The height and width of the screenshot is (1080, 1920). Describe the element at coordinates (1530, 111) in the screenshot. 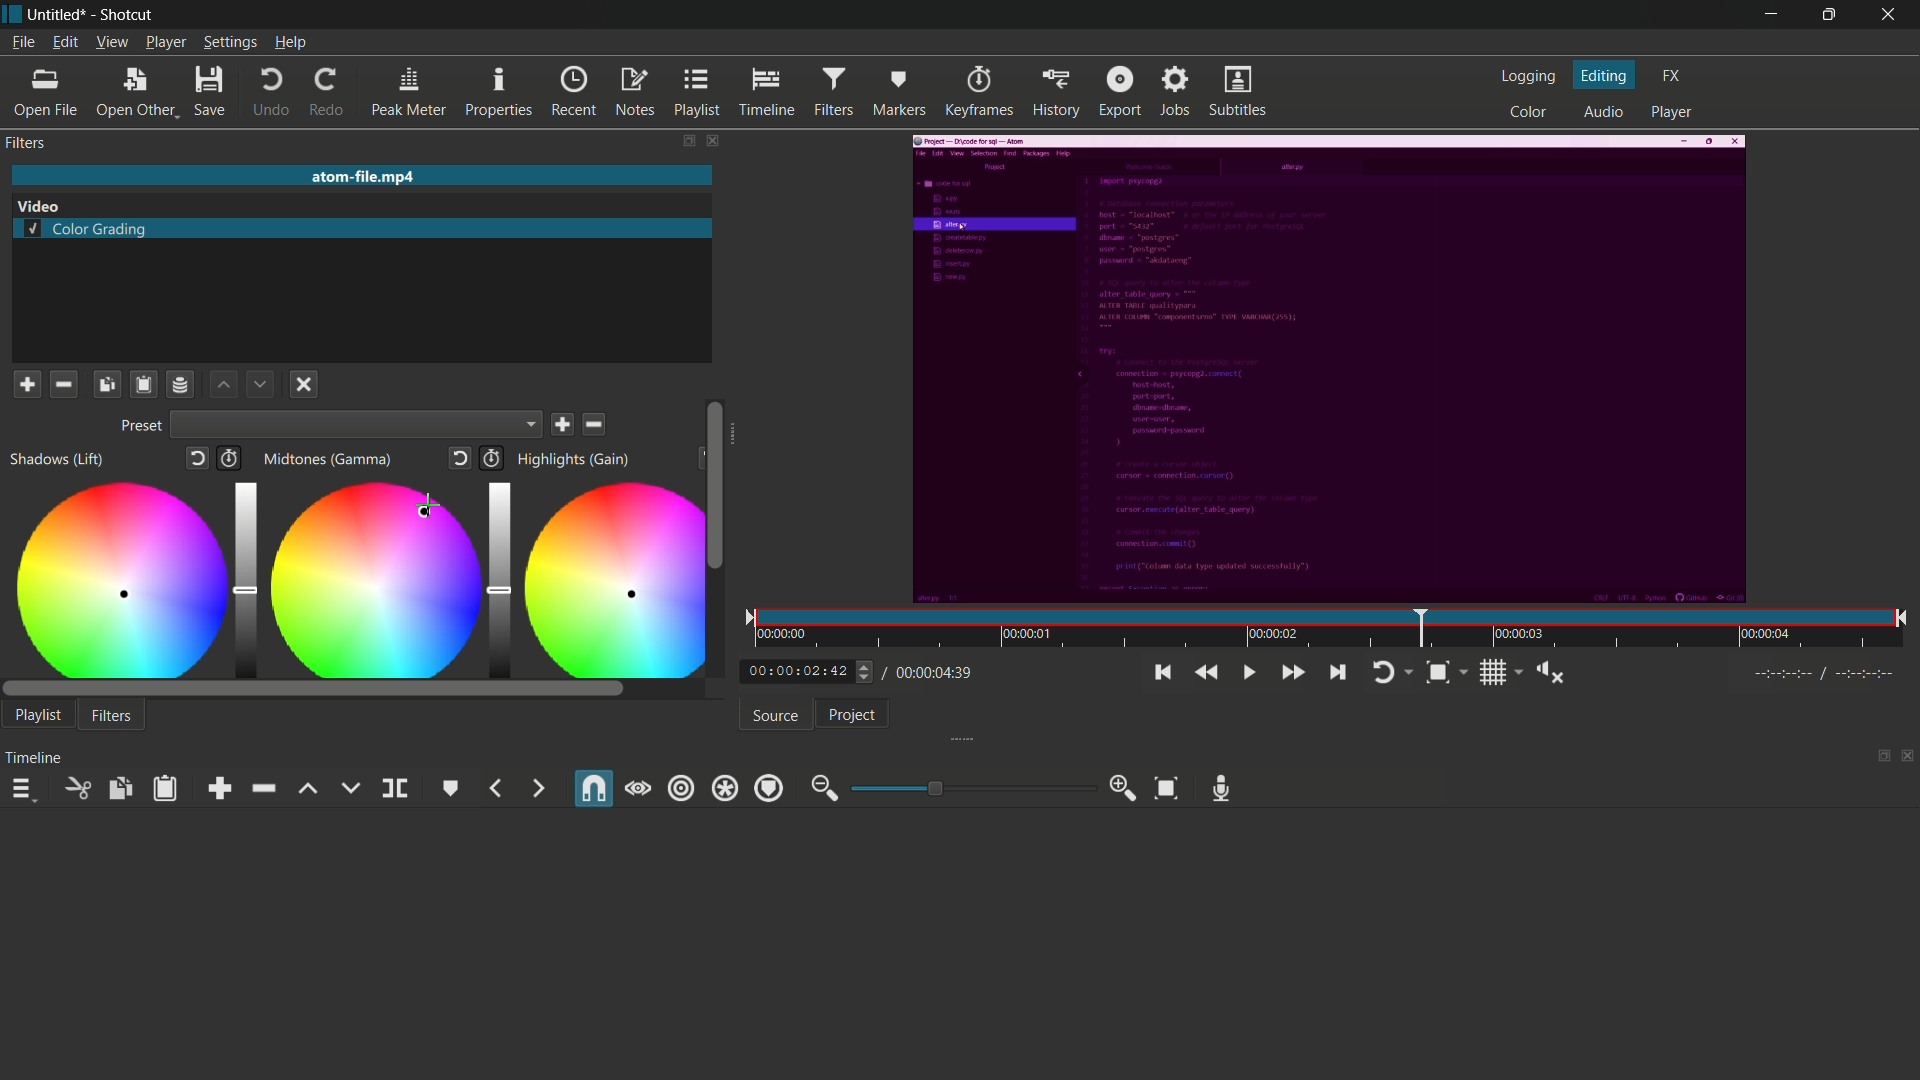

I see `color` at that location.